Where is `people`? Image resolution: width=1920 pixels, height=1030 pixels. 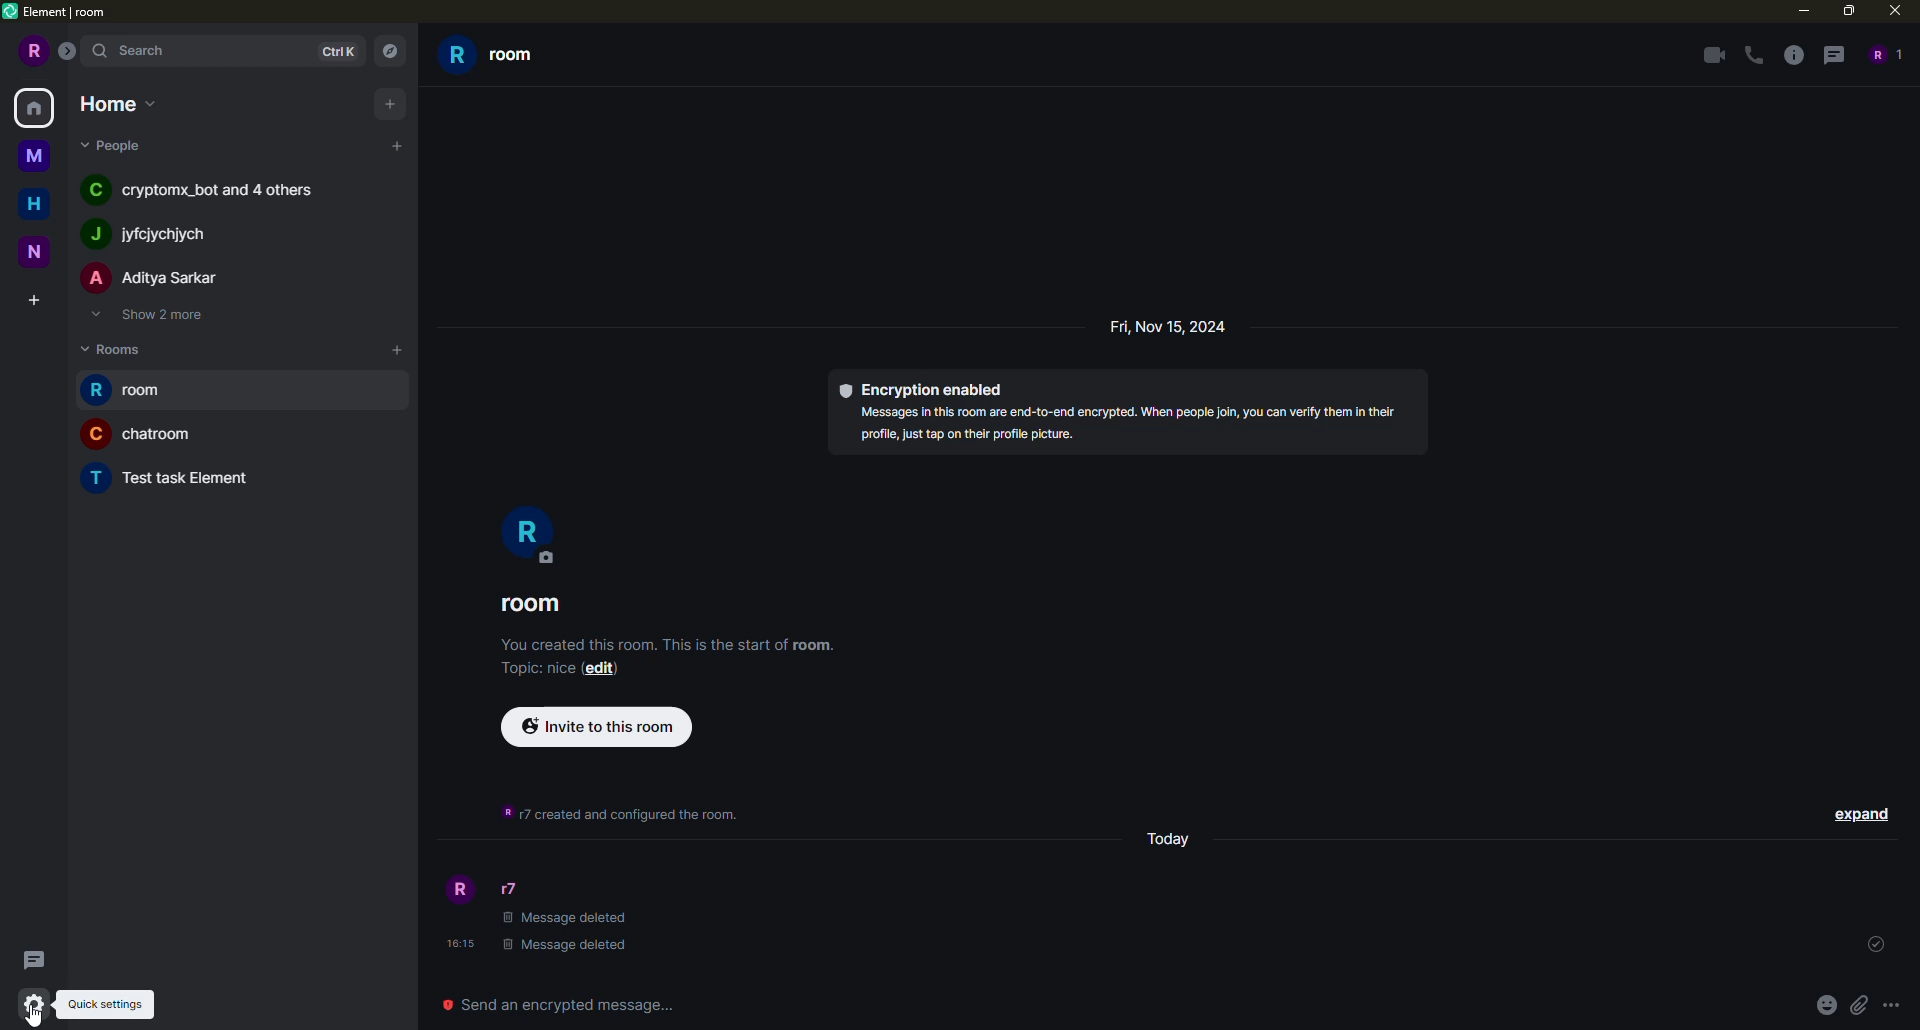
people is located at coordinates (1882, 54).